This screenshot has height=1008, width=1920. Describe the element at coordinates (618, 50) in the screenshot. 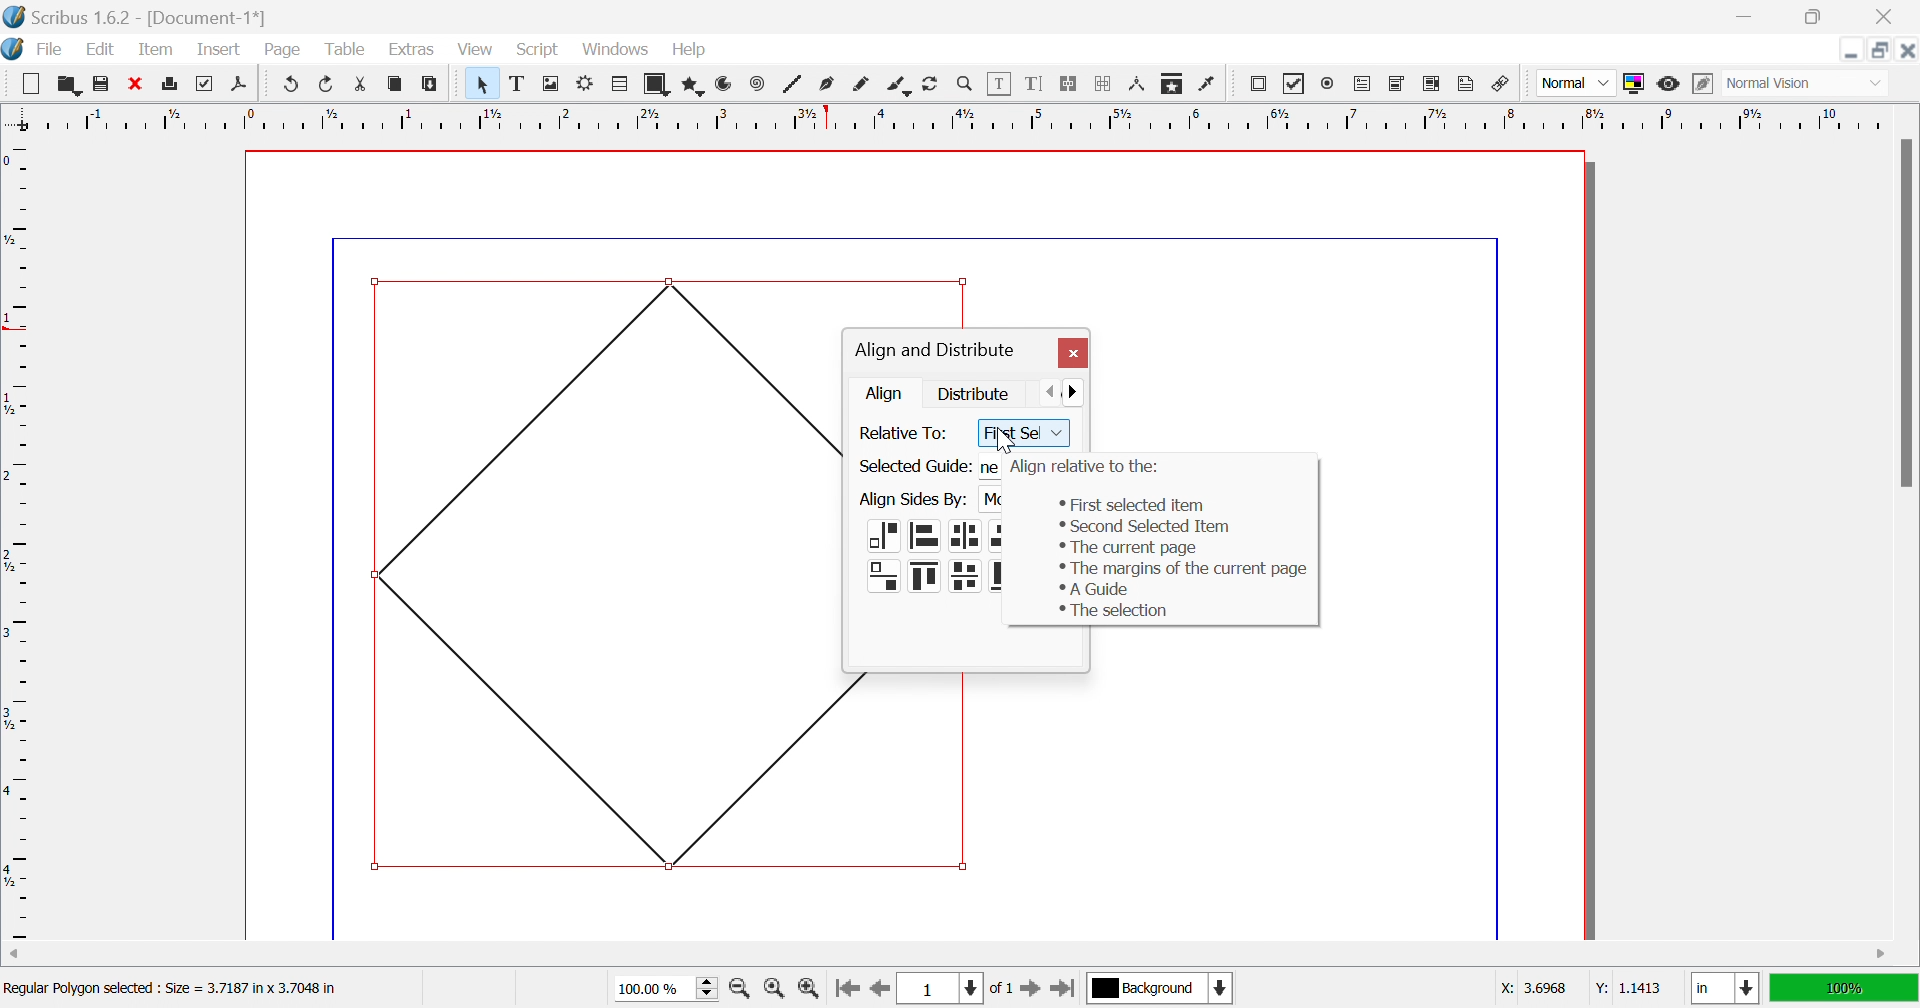

I see `Windows` at that location.